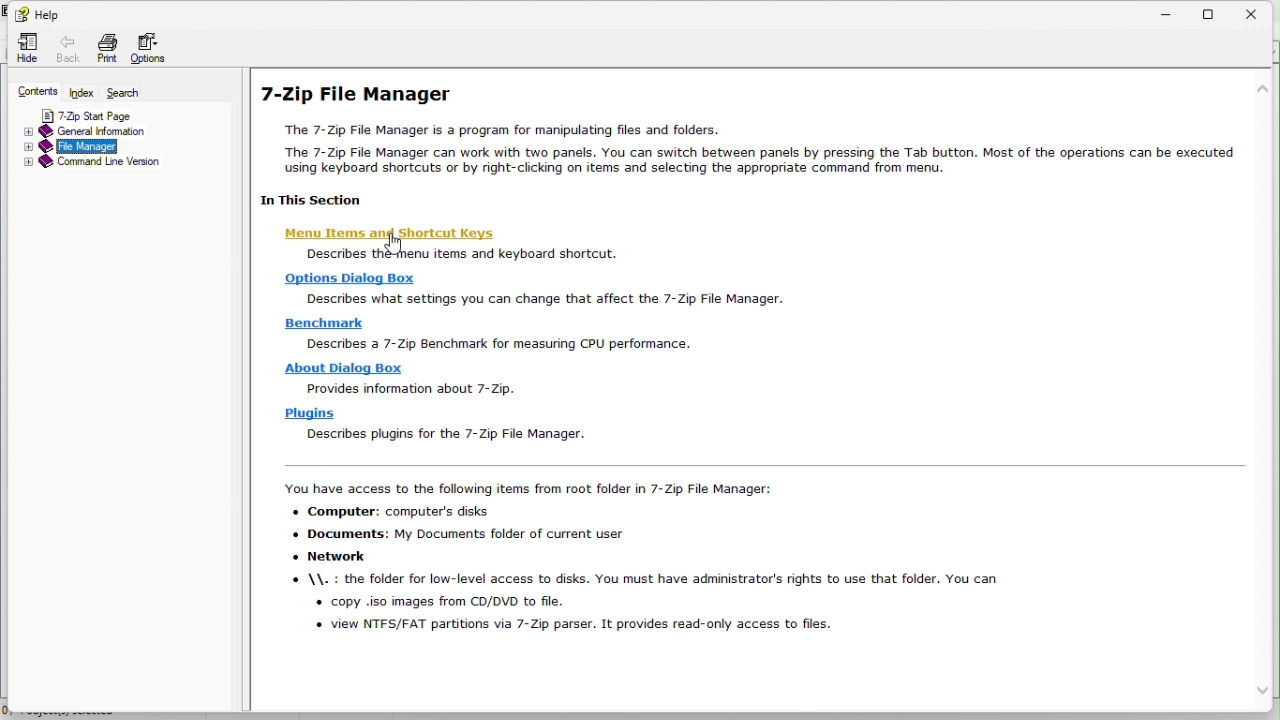  I want to click on Print, so click(106, 49).